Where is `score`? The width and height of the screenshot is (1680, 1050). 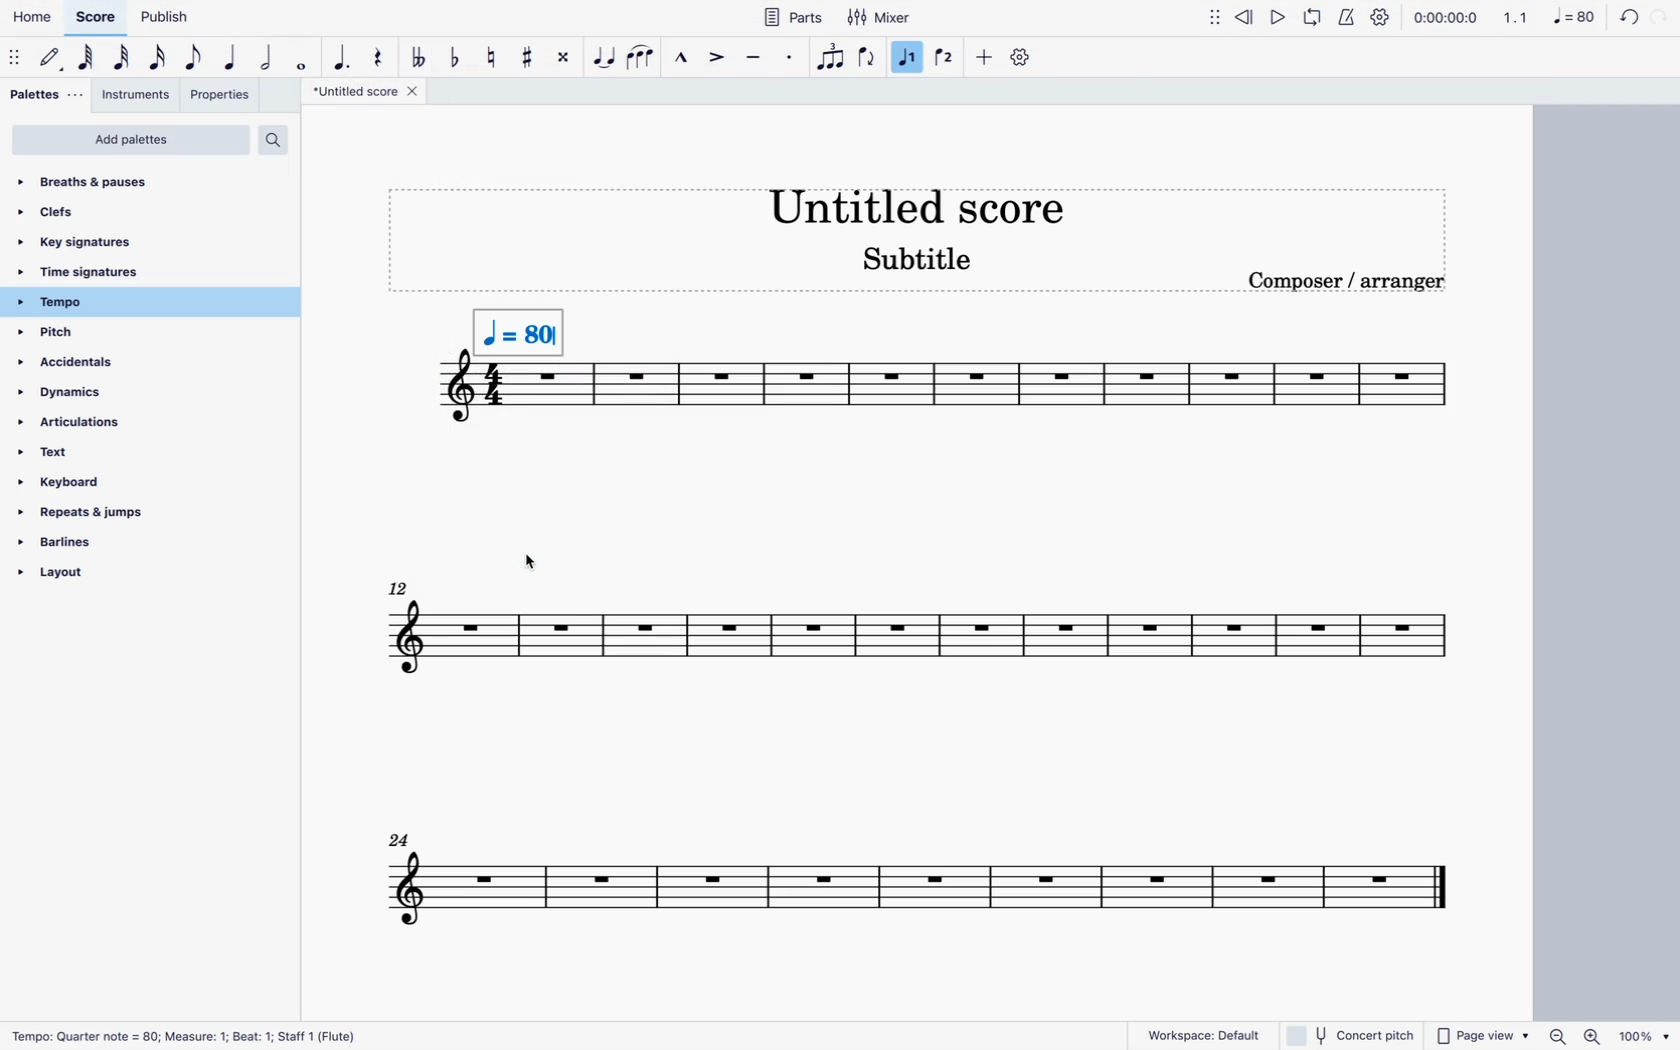 score is located at coordinates (910, 892).